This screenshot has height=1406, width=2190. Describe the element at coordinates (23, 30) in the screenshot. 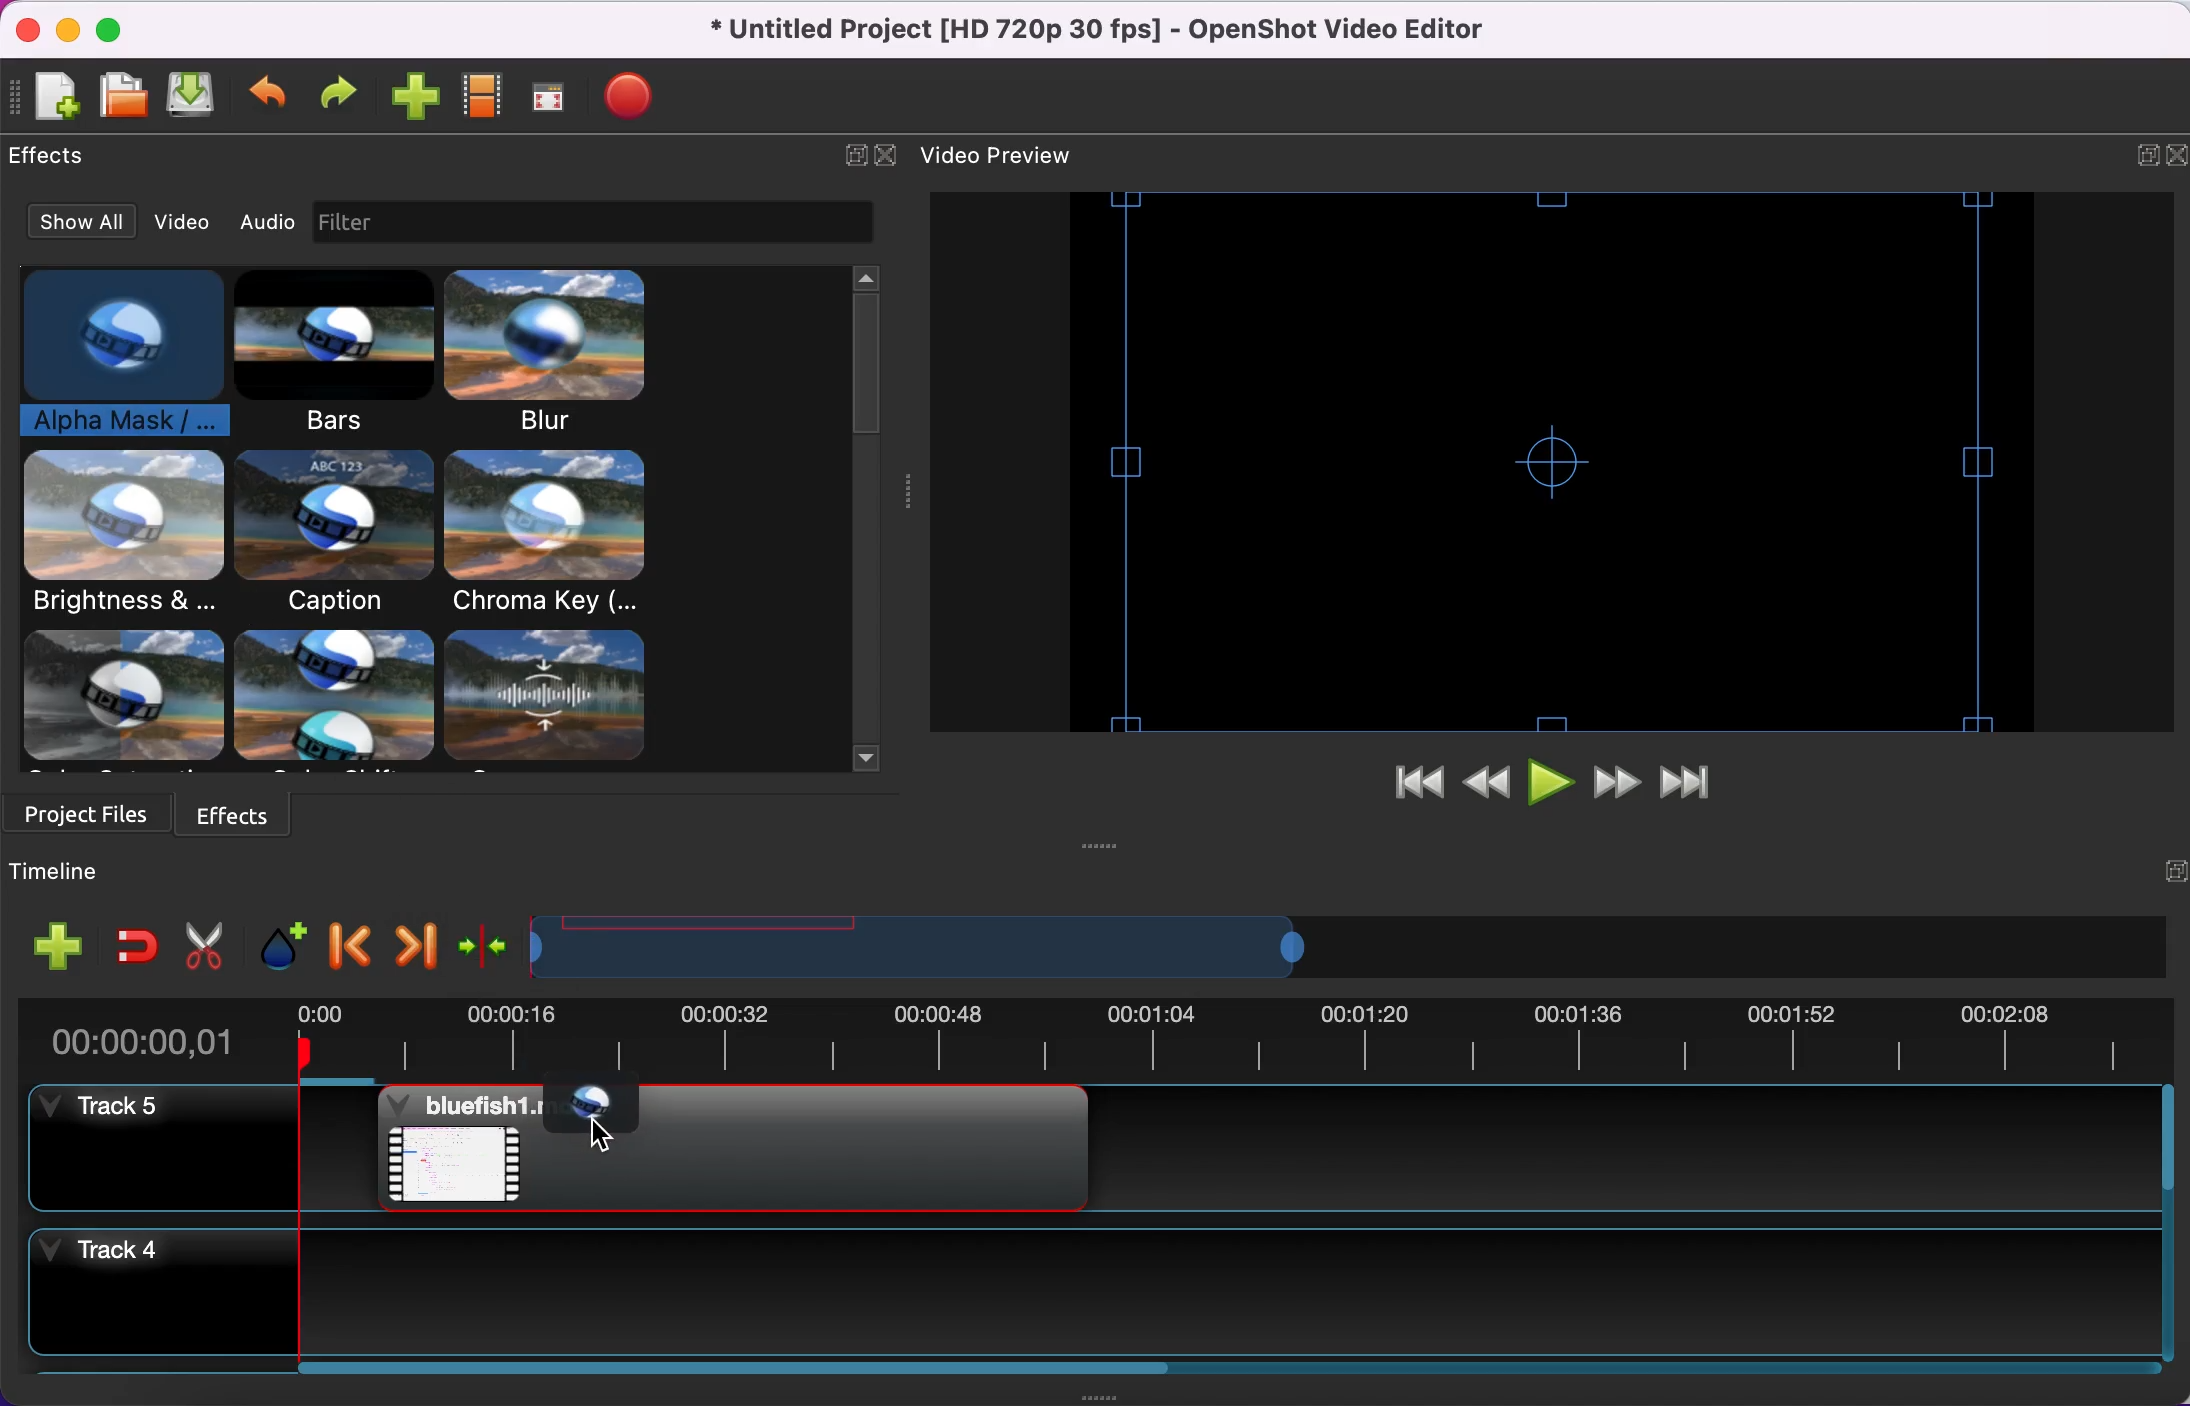

I see `close` at that location.